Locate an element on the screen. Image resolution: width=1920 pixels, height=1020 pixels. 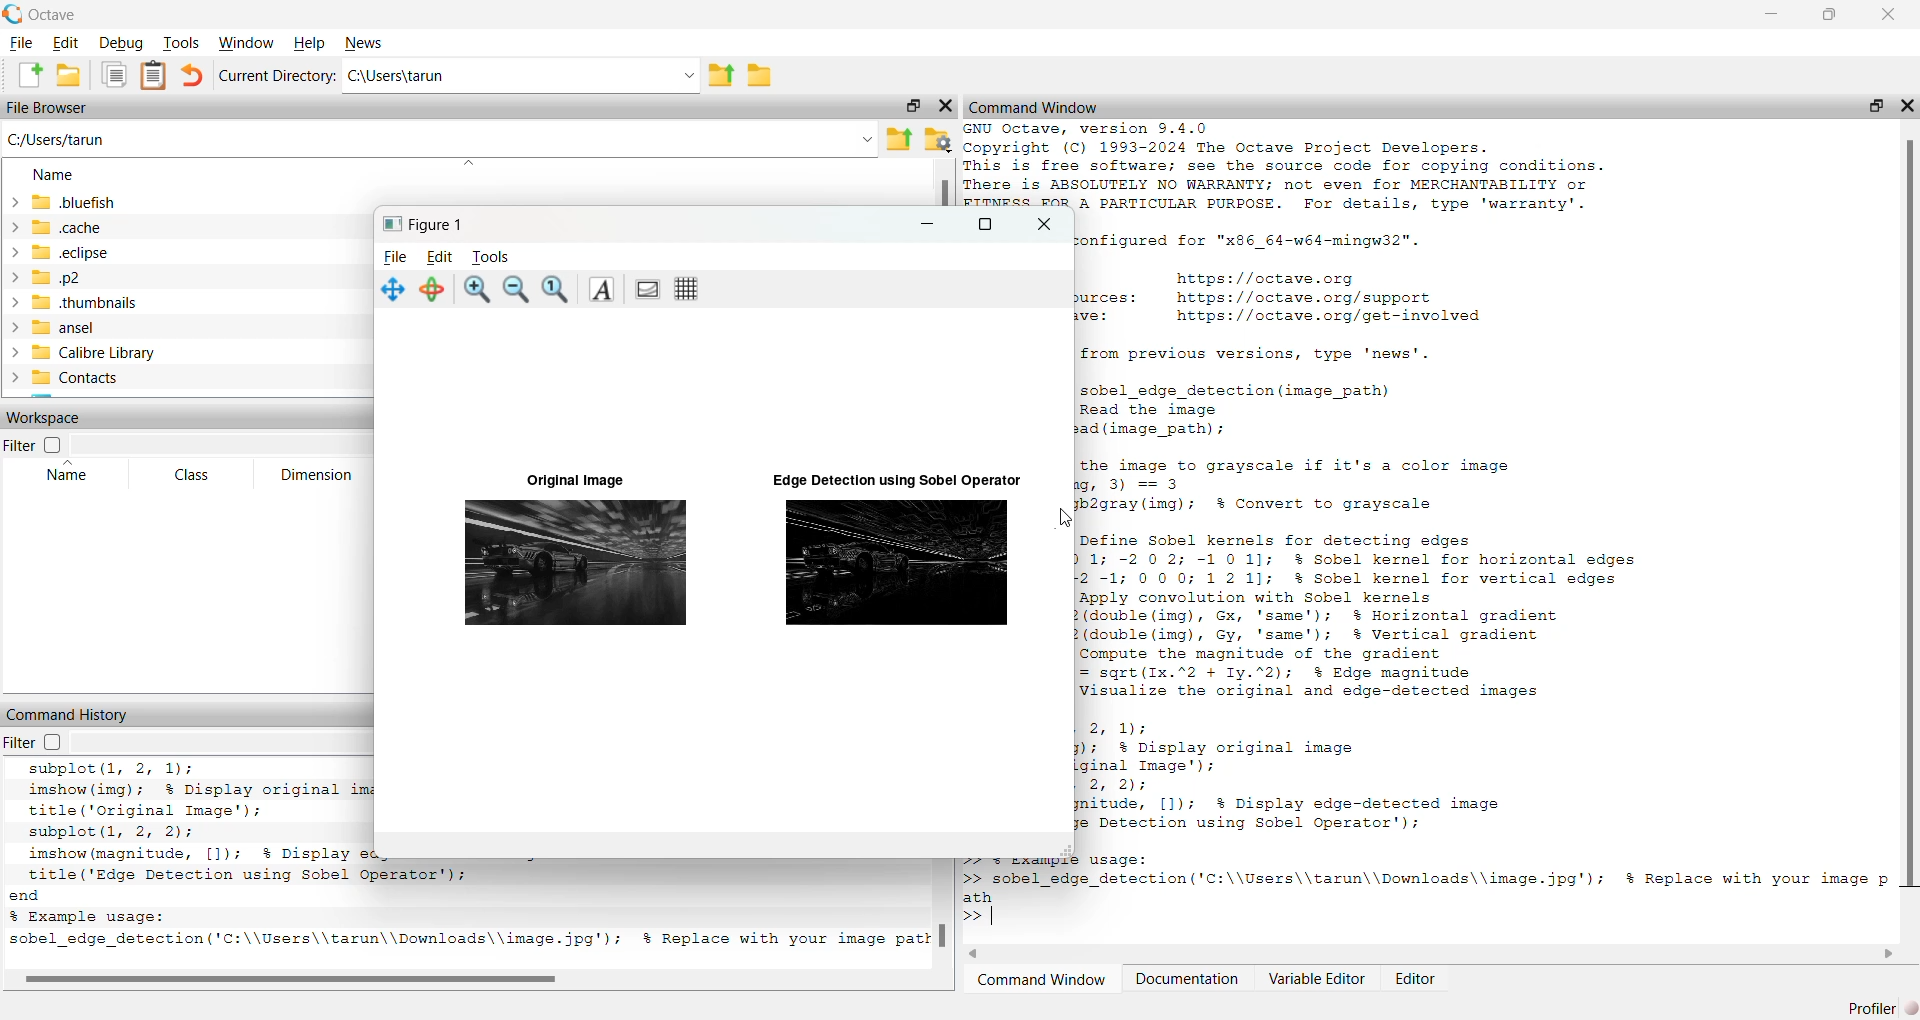
minimize is located at coordinates (922, 228).